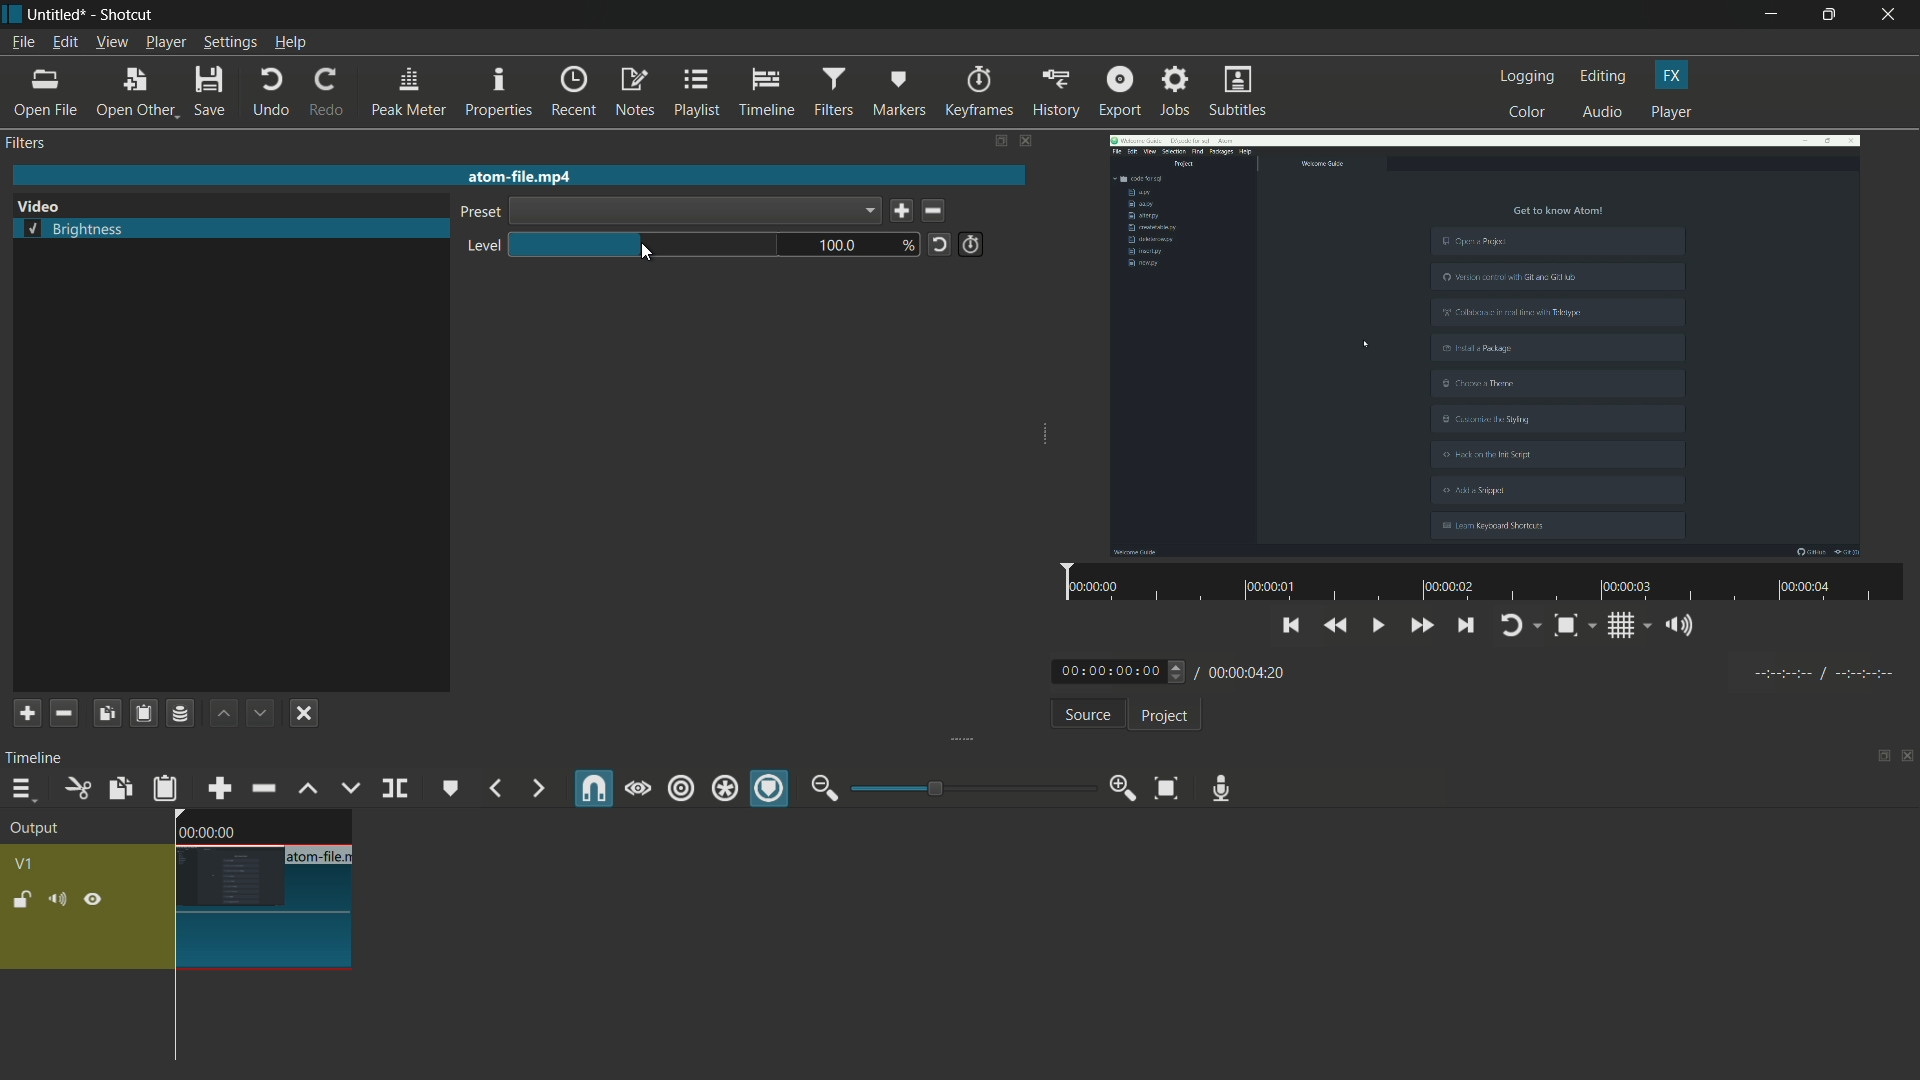 This screenshot has width=1920, height=1080. What do you see at coordinates (61, 900) in the screenshot?
I see `mute` at bounding box center [61, 900].